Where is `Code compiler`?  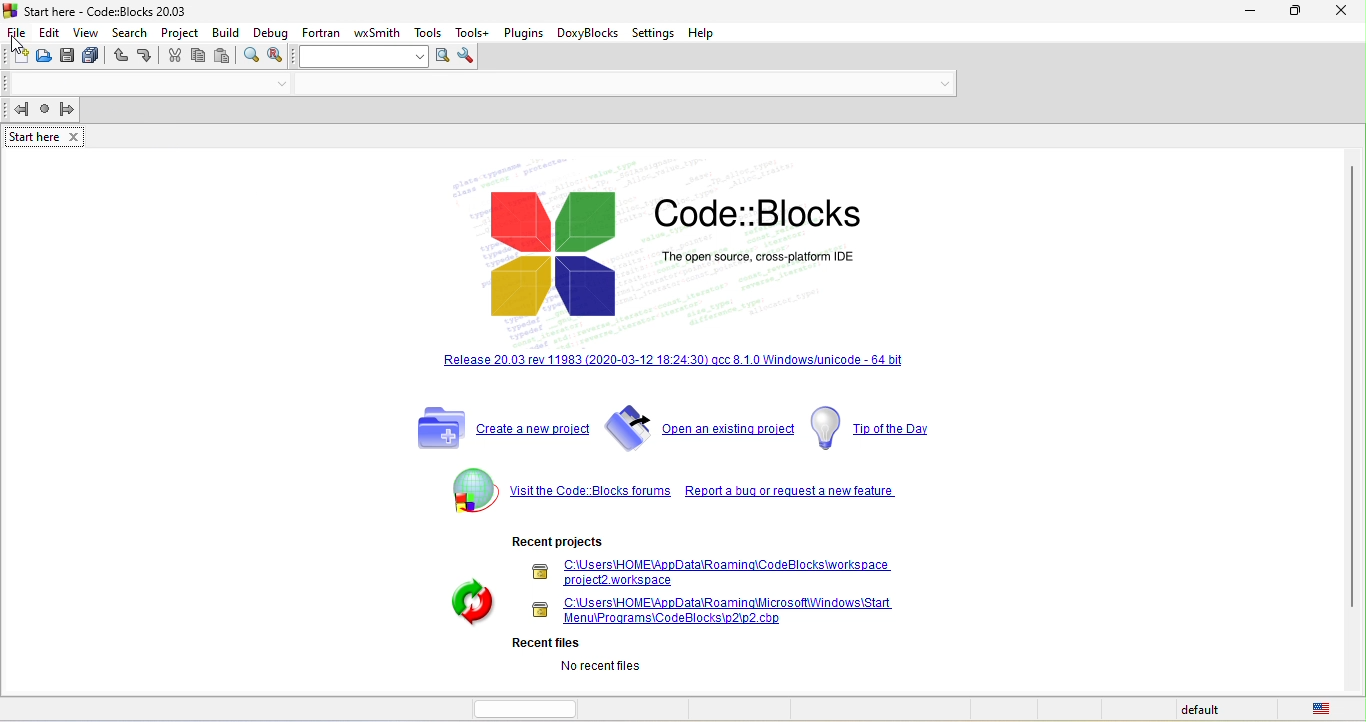 Code compiler is located at coordinates (482, 85).